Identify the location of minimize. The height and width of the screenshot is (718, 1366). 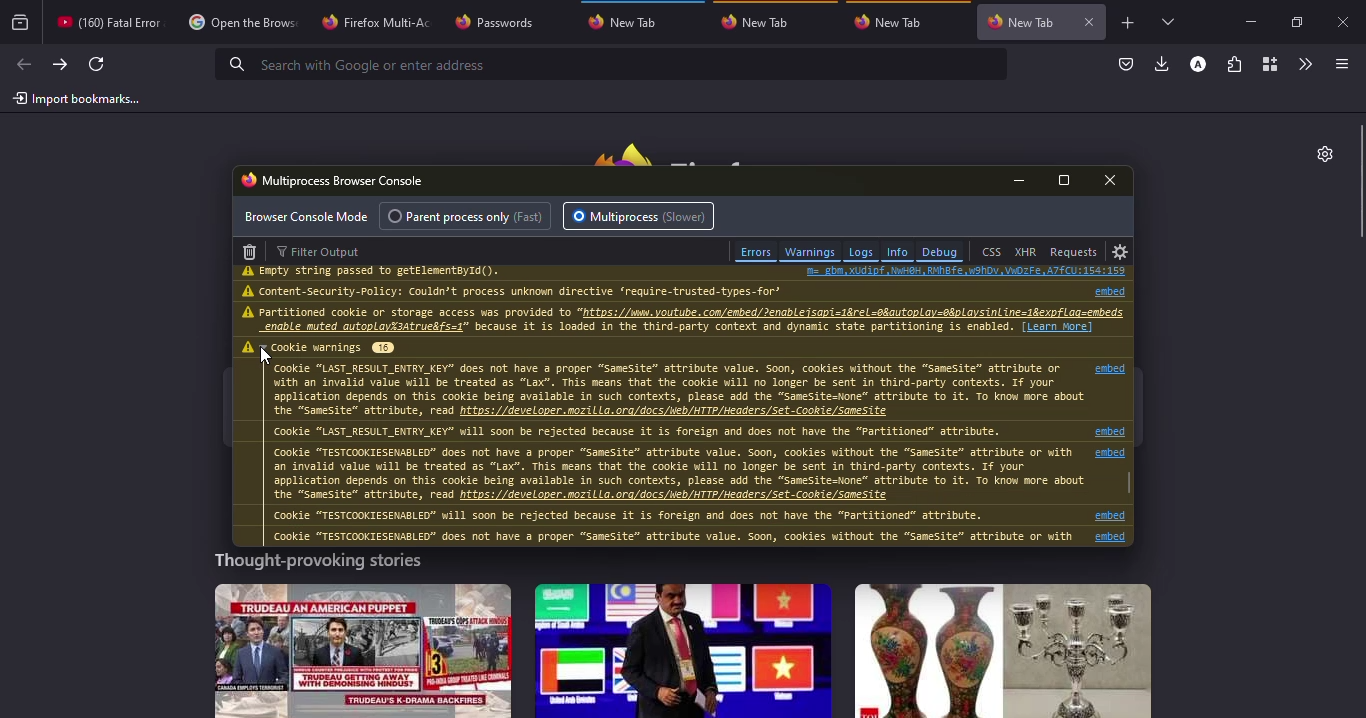
(1247, 19).